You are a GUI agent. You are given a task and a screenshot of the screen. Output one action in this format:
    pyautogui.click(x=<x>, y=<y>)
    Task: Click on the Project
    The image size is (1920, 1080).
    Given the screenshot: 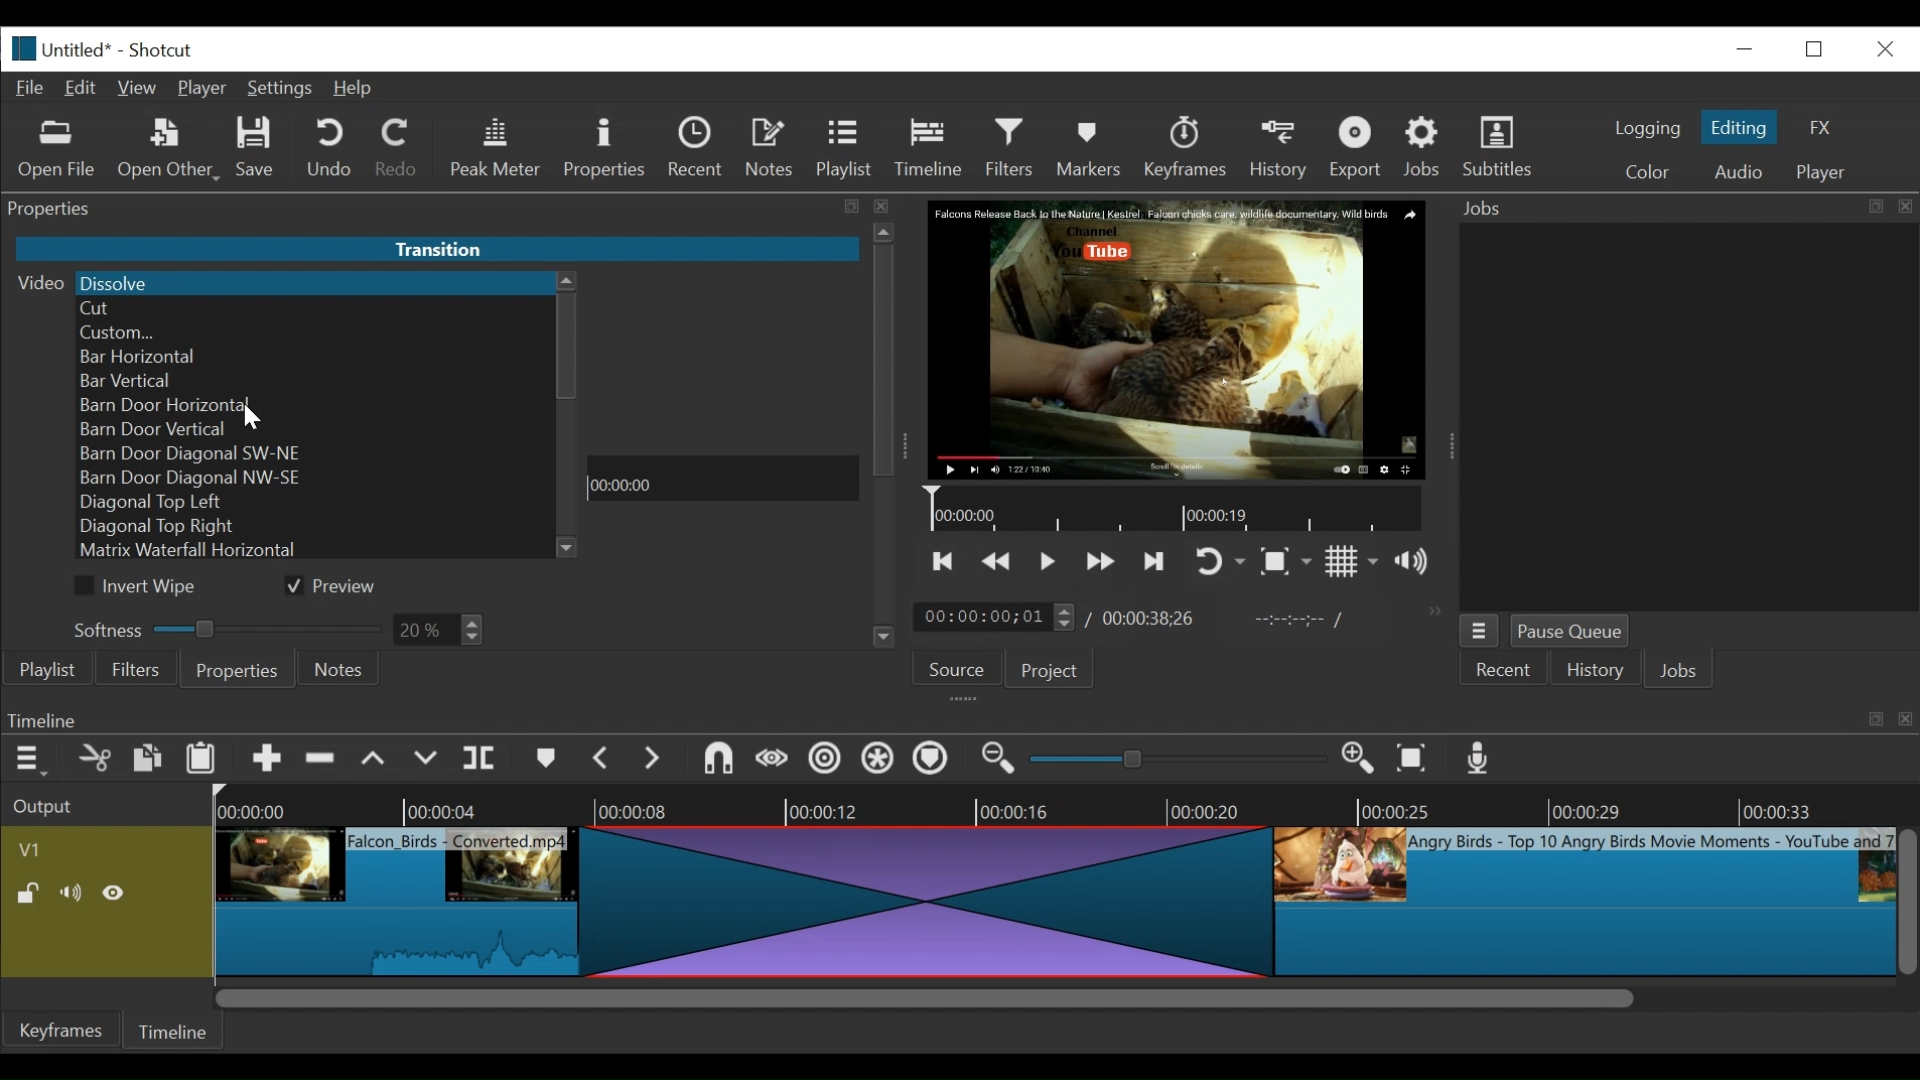 What is the action you would take?
    pyautogui.click(x=1046, y=672)
    